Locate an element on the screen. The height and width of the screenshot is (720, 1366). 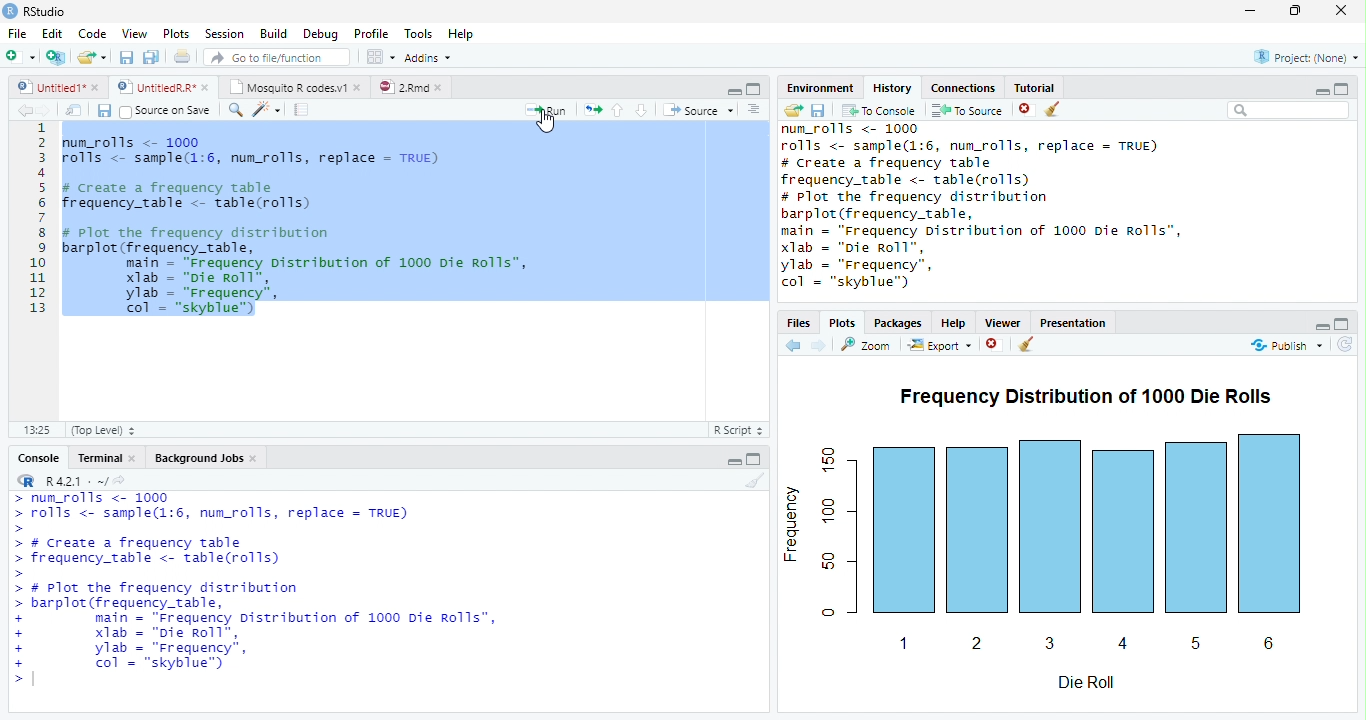
RStudio is located at coordinates (35, 11).